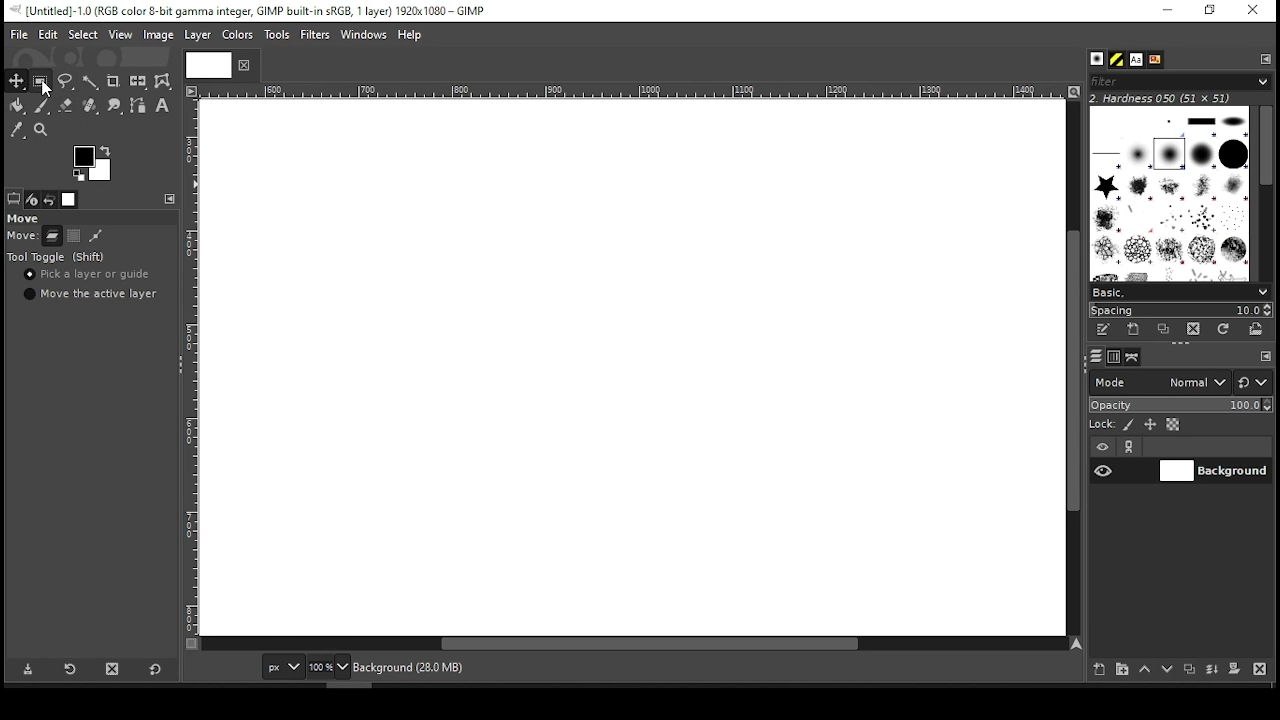  I want to click on delete layer, so click(1259, 669).